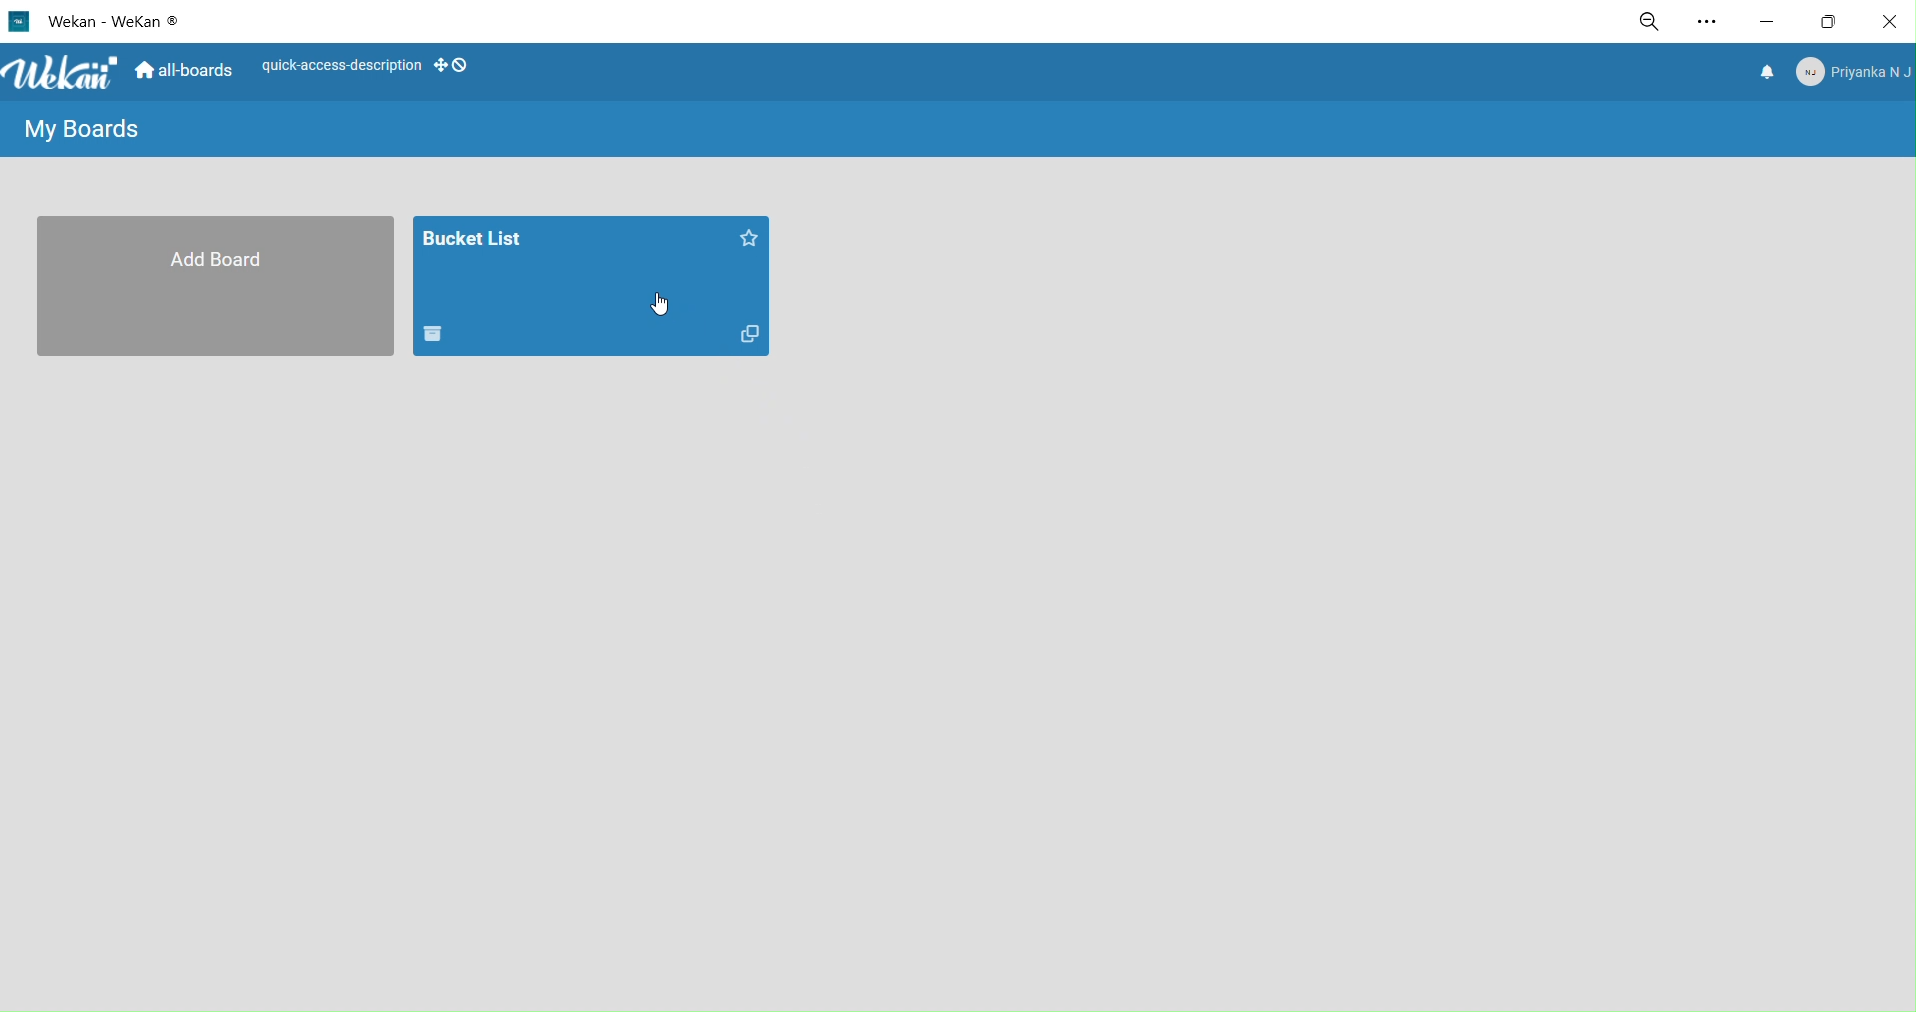 The image size is (1916, 1012). What do you see at coordinates (1854, 72) in the screenshot?
I see `member menu pop up title` at bounding box center [1854, 72].